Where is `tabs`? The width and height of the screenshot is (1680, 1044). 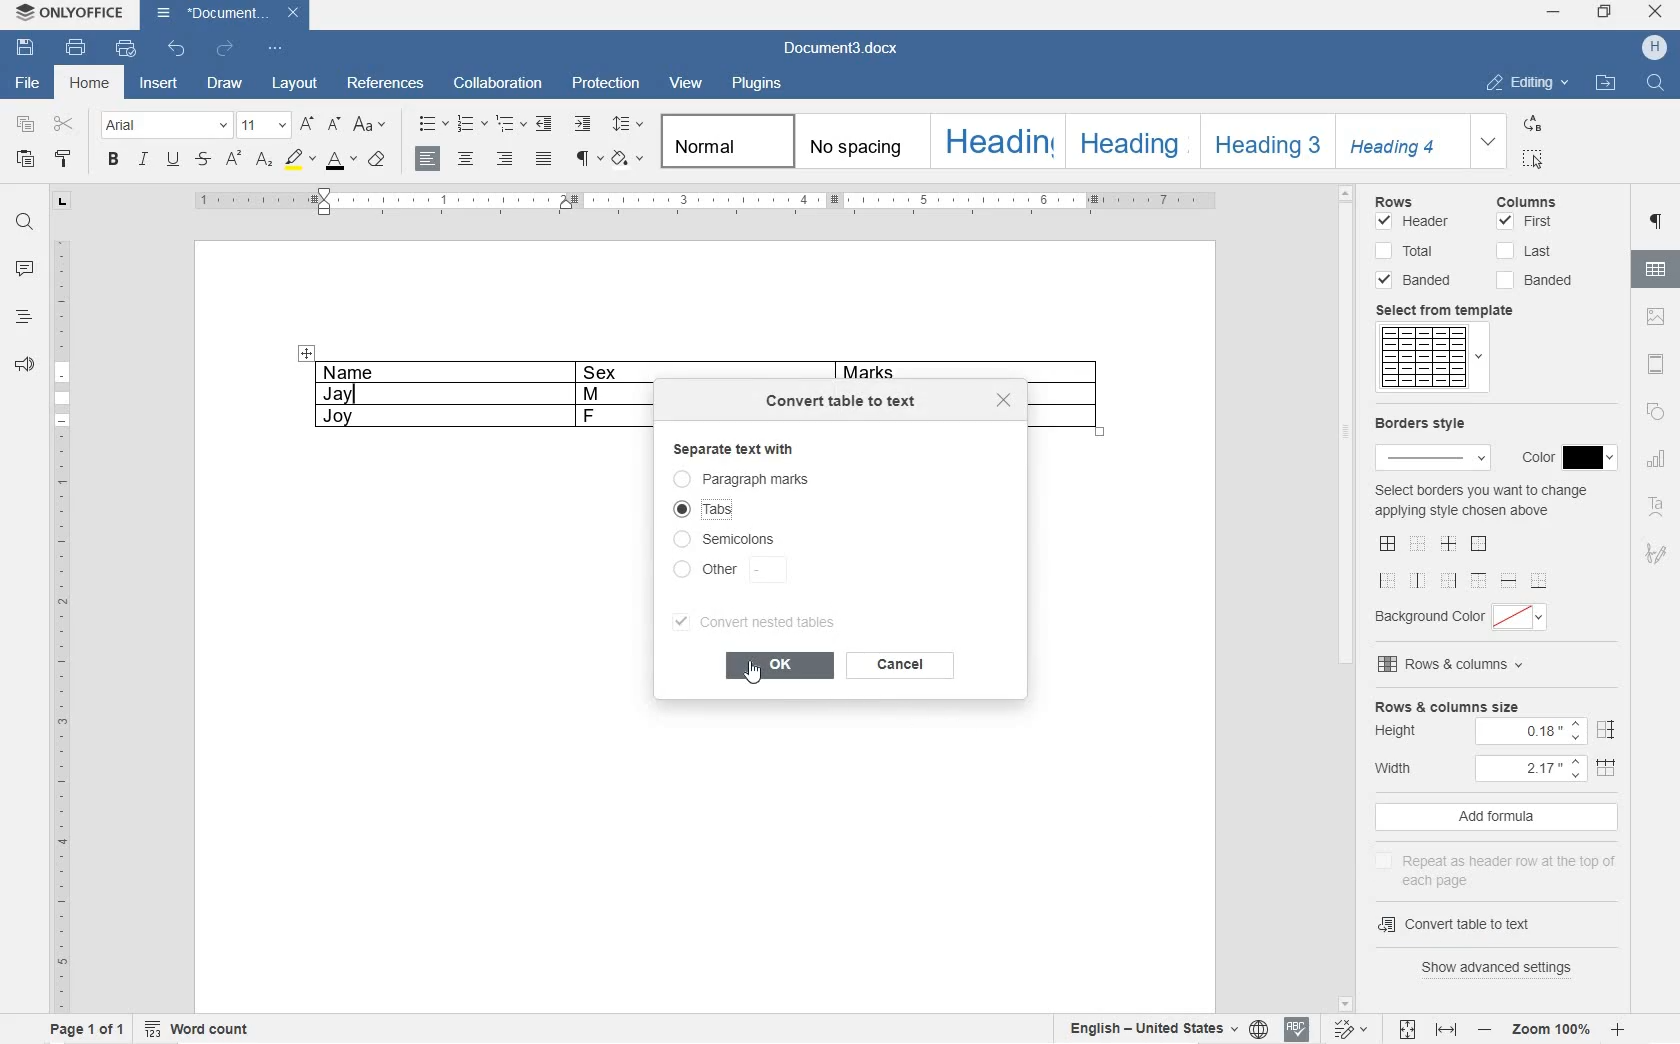
tabs is located at coordinates (714, 509).